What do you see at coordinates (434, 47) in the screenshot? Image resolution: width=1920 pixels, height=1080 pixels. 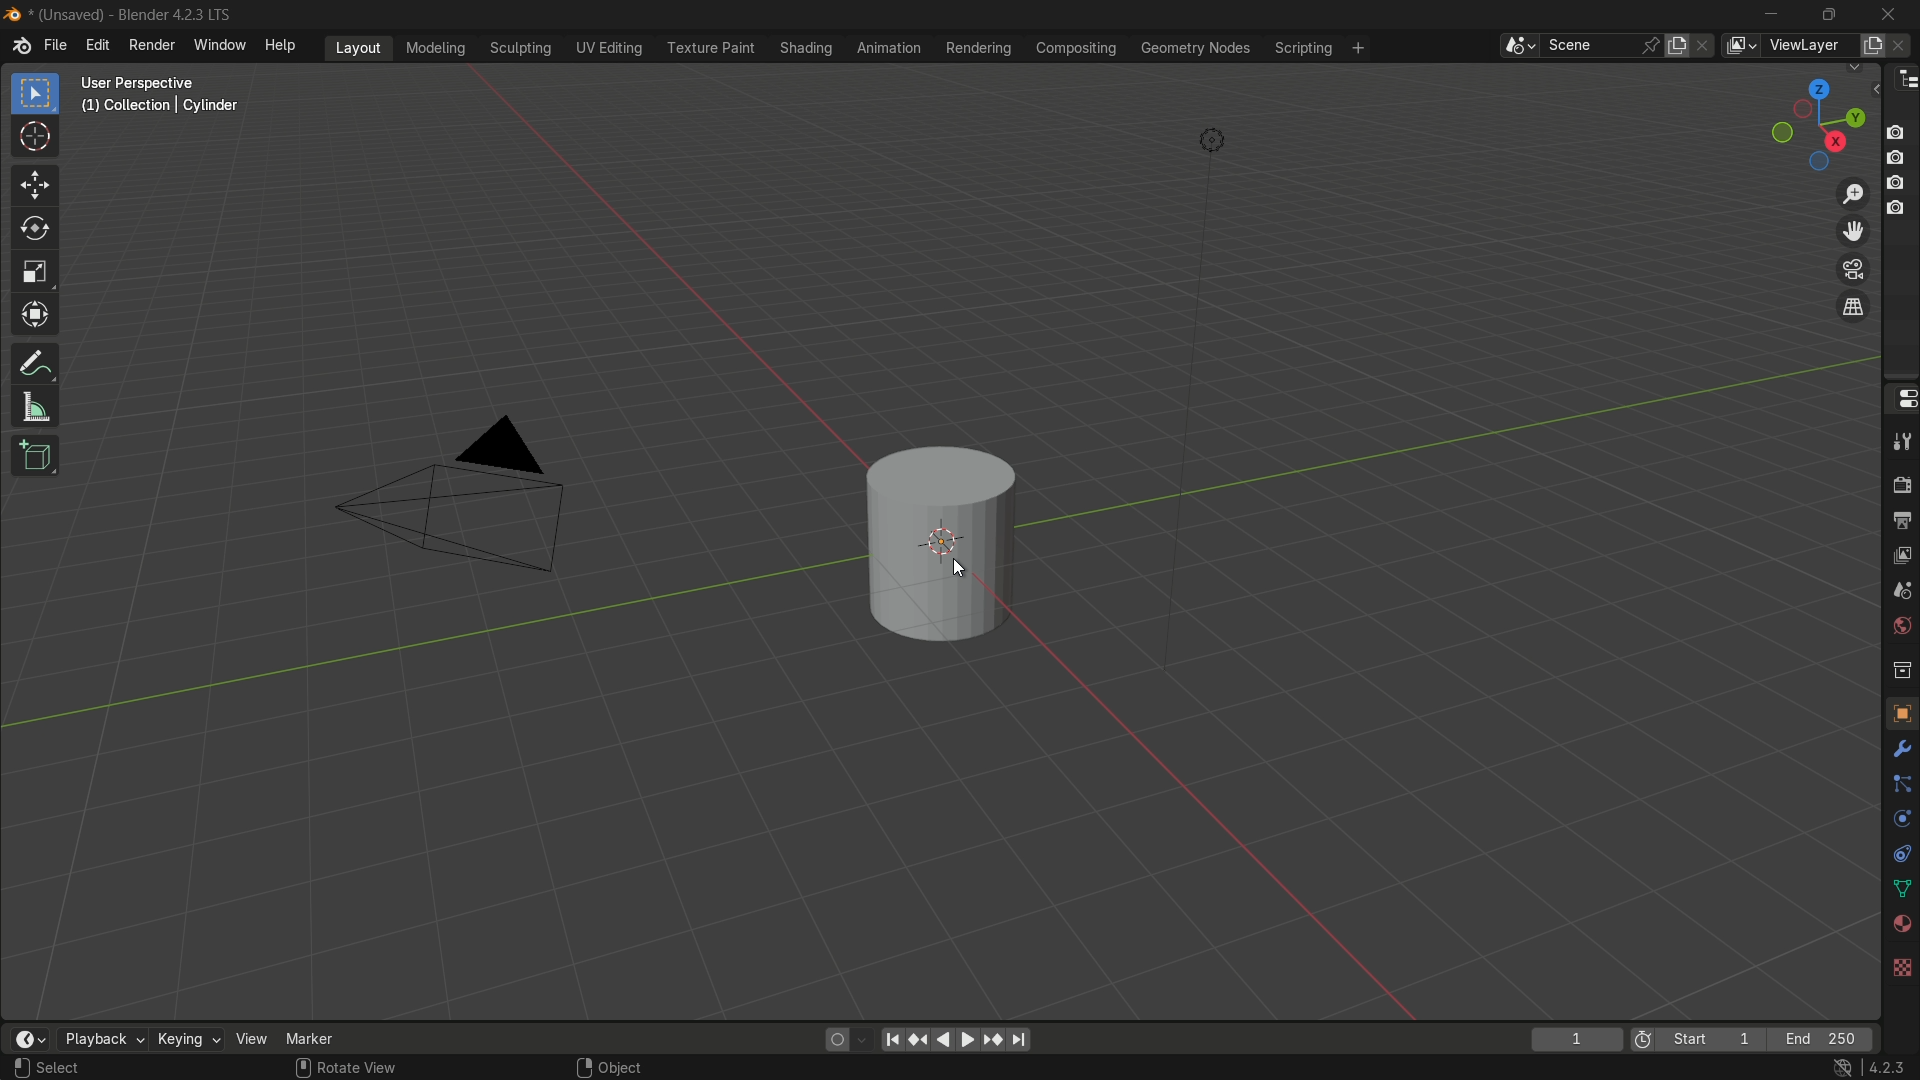 I see `modeling` at bounding box center [434, 47].